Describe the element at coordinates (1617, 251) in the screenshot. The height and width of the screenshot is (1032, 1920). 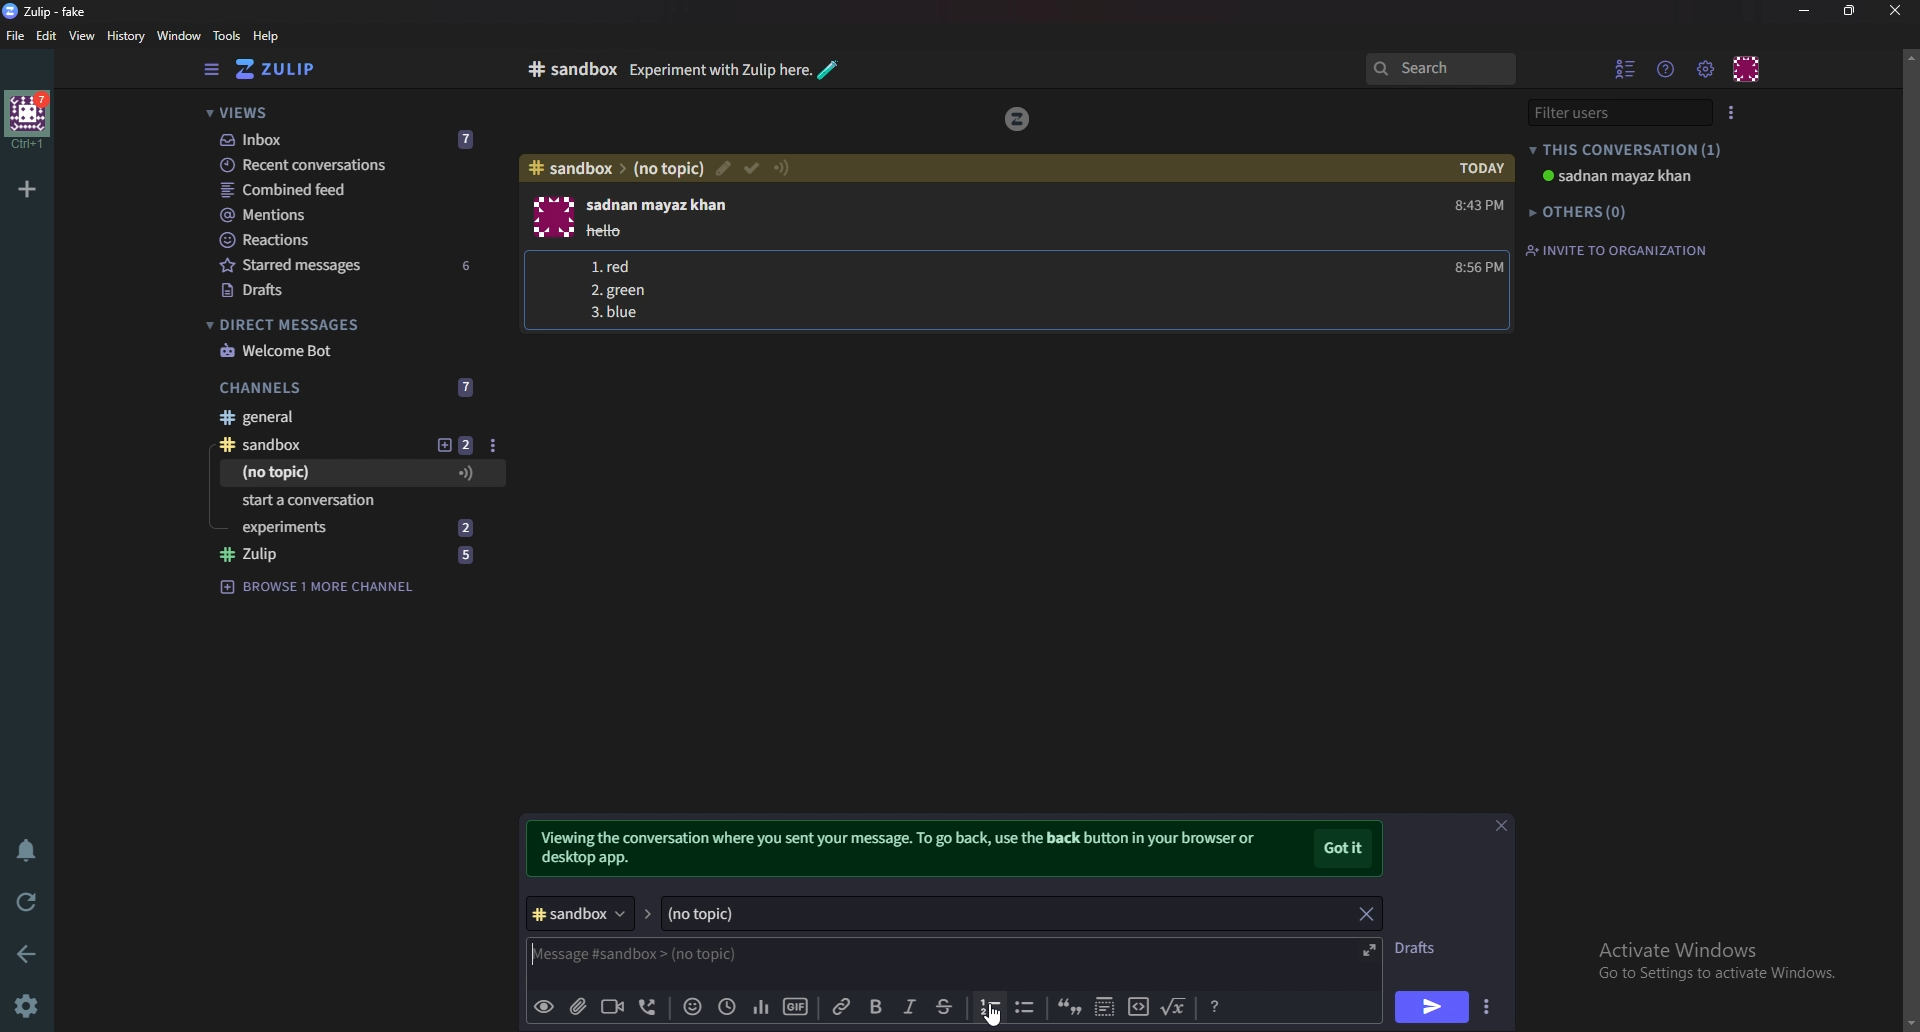
I see `invite to organization` at that location.